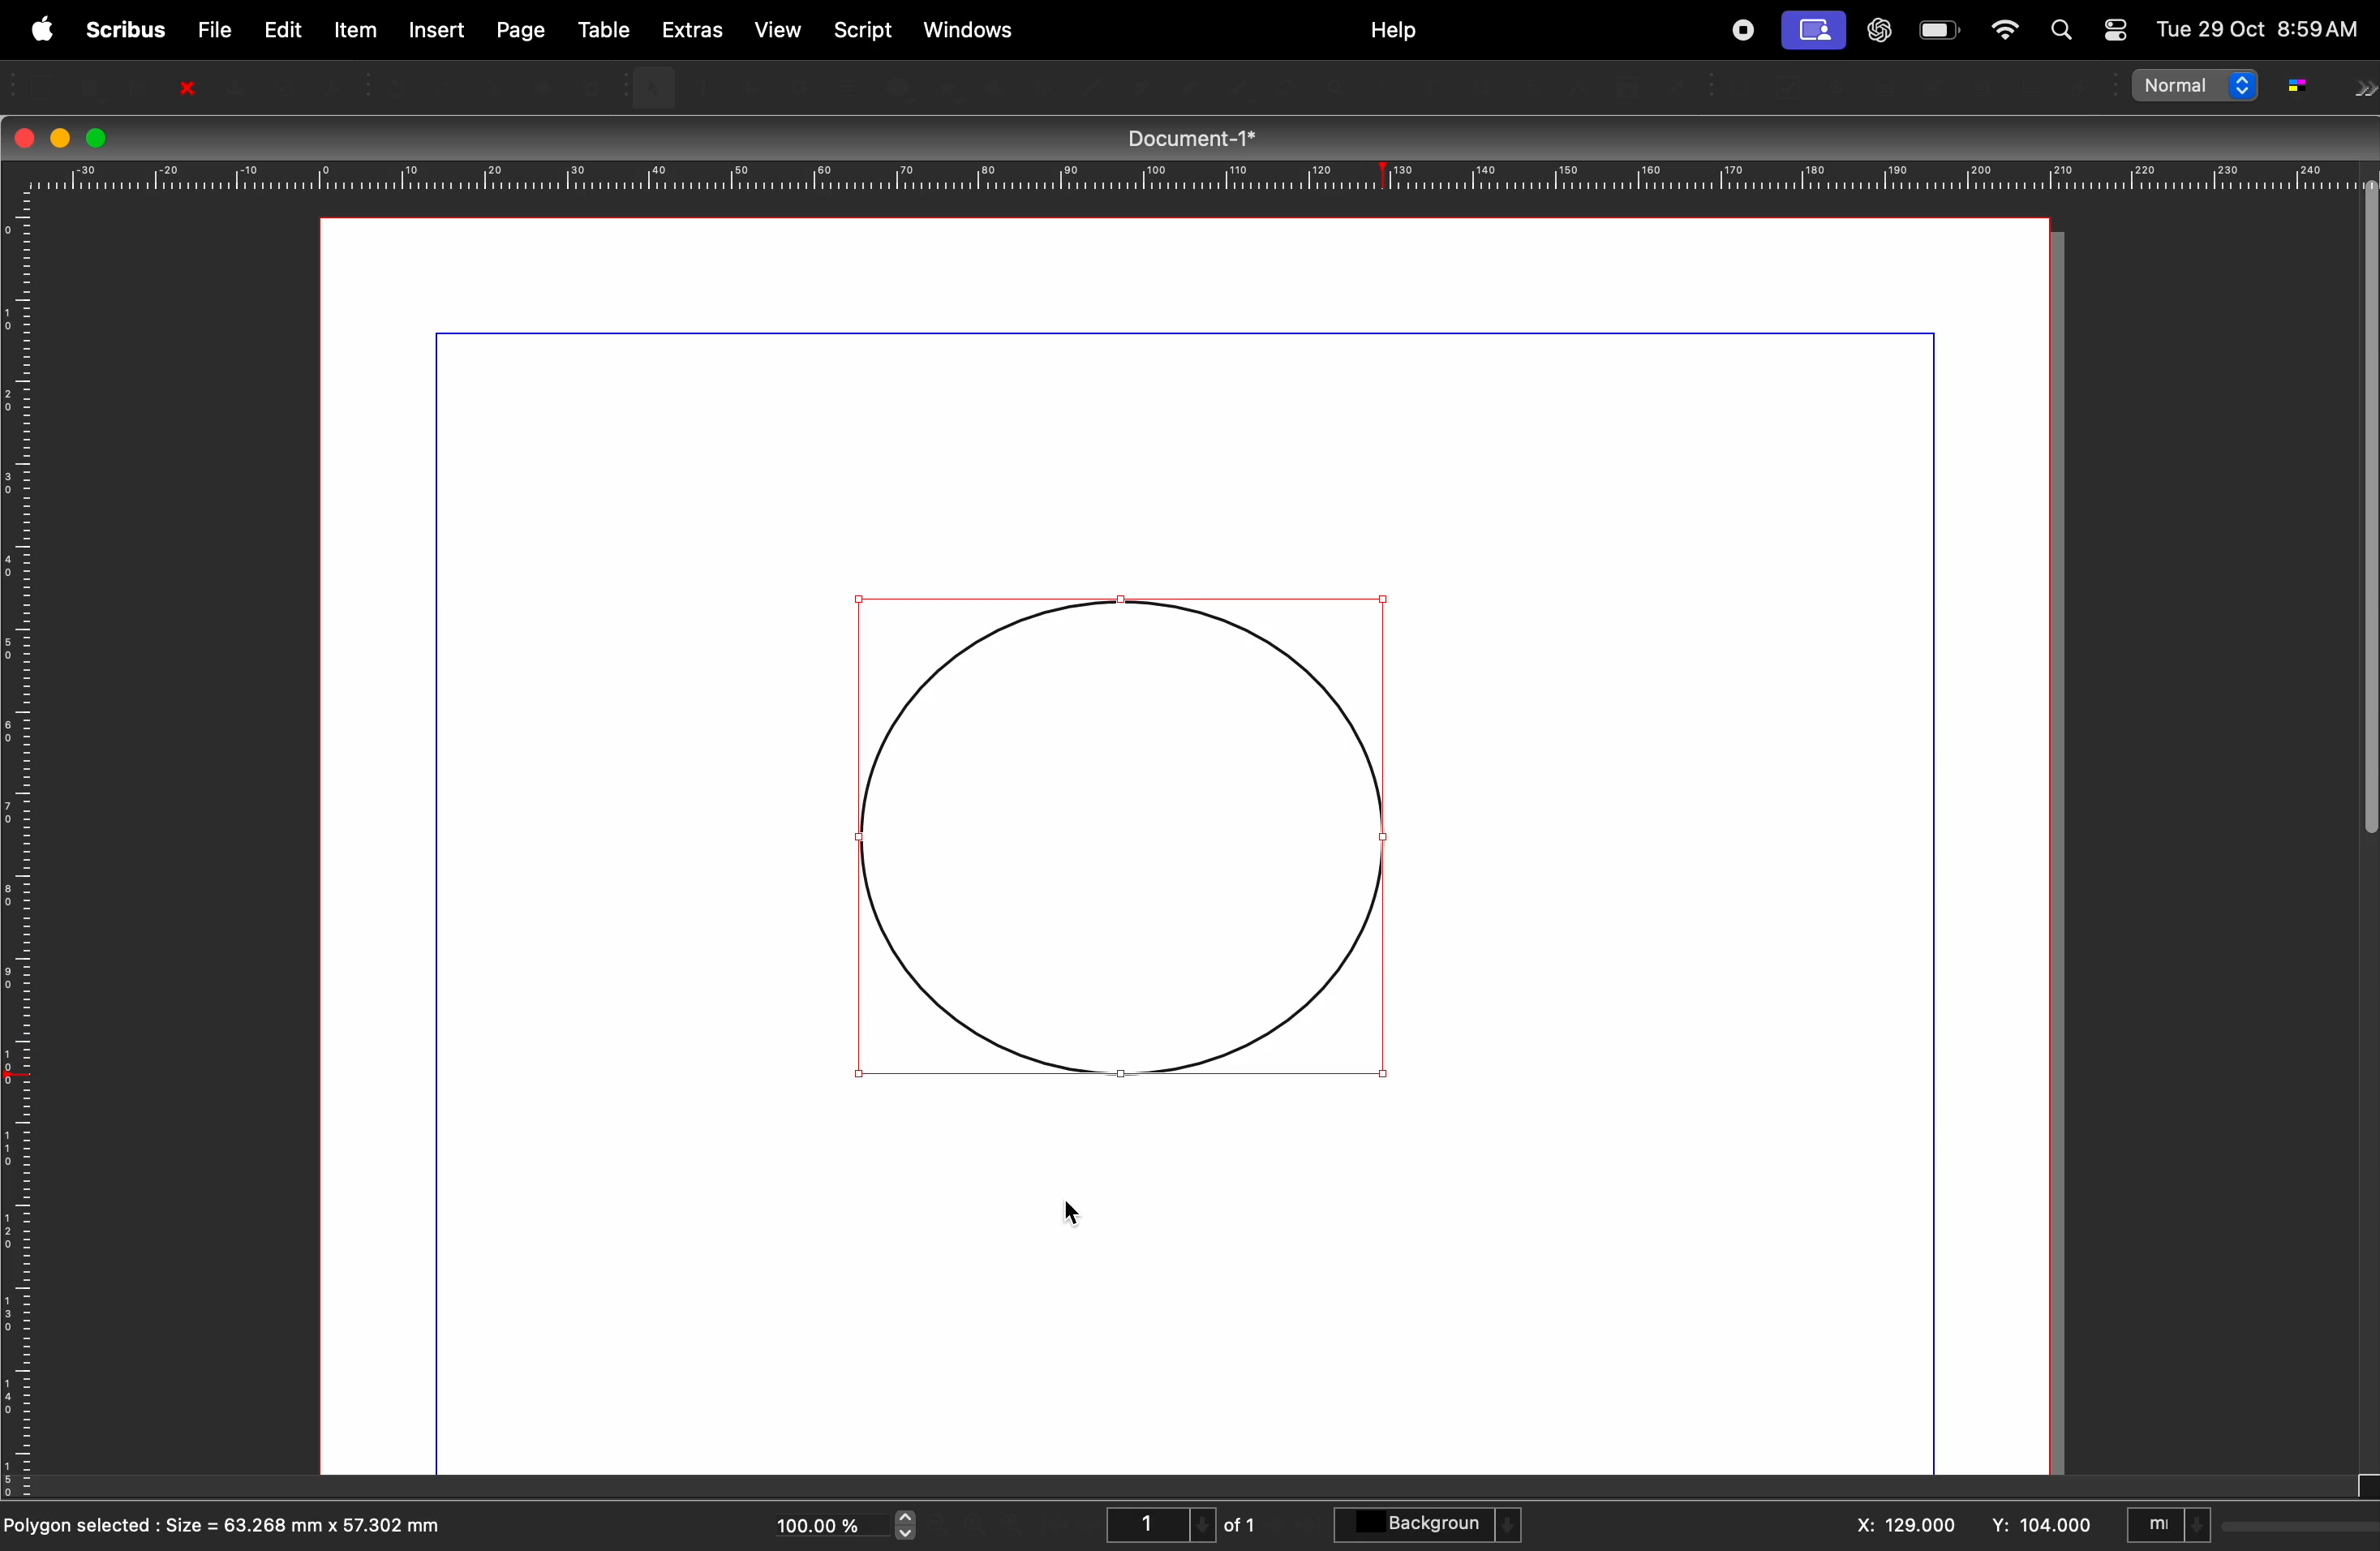 This screenshot has height=1551, width=2380. What do you see at coordinates (1792, 87) in the screenshot?
I see `PDF checkbox` at bounding box center [1792, 87].